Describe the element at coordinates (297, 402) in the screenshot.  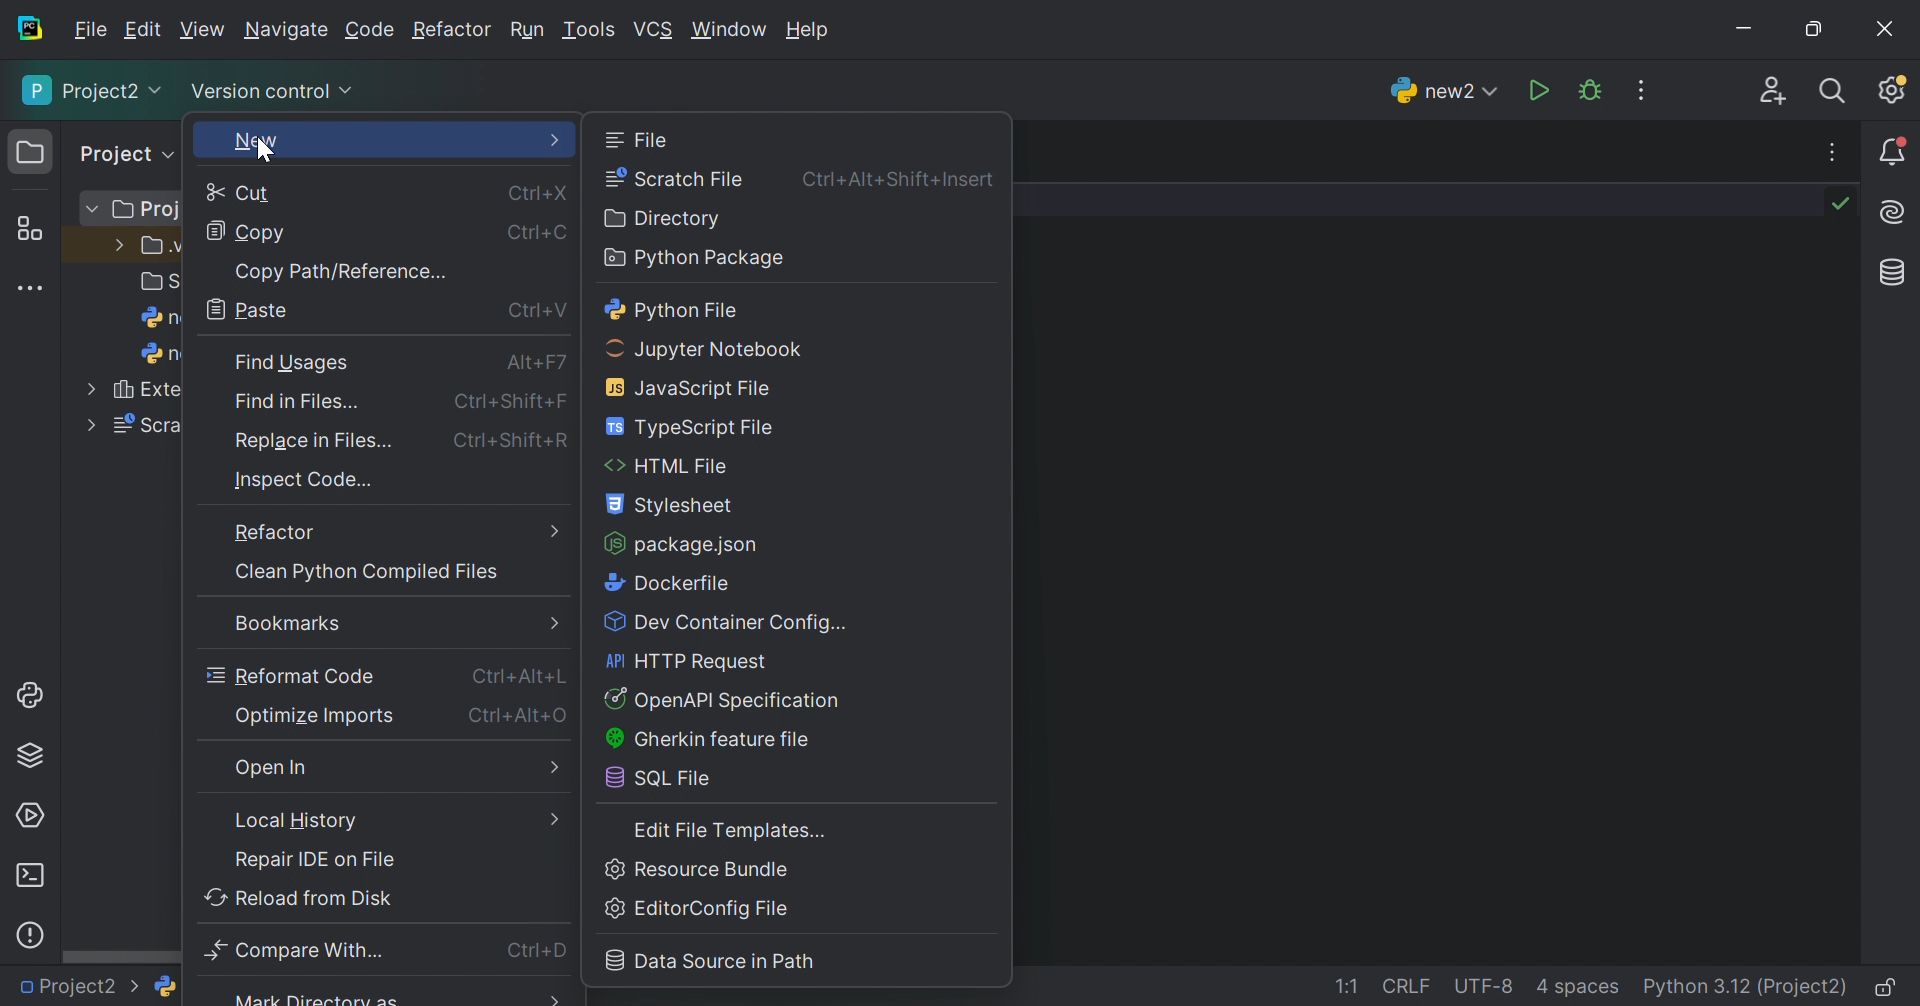
I see `Find in Files` at that location.